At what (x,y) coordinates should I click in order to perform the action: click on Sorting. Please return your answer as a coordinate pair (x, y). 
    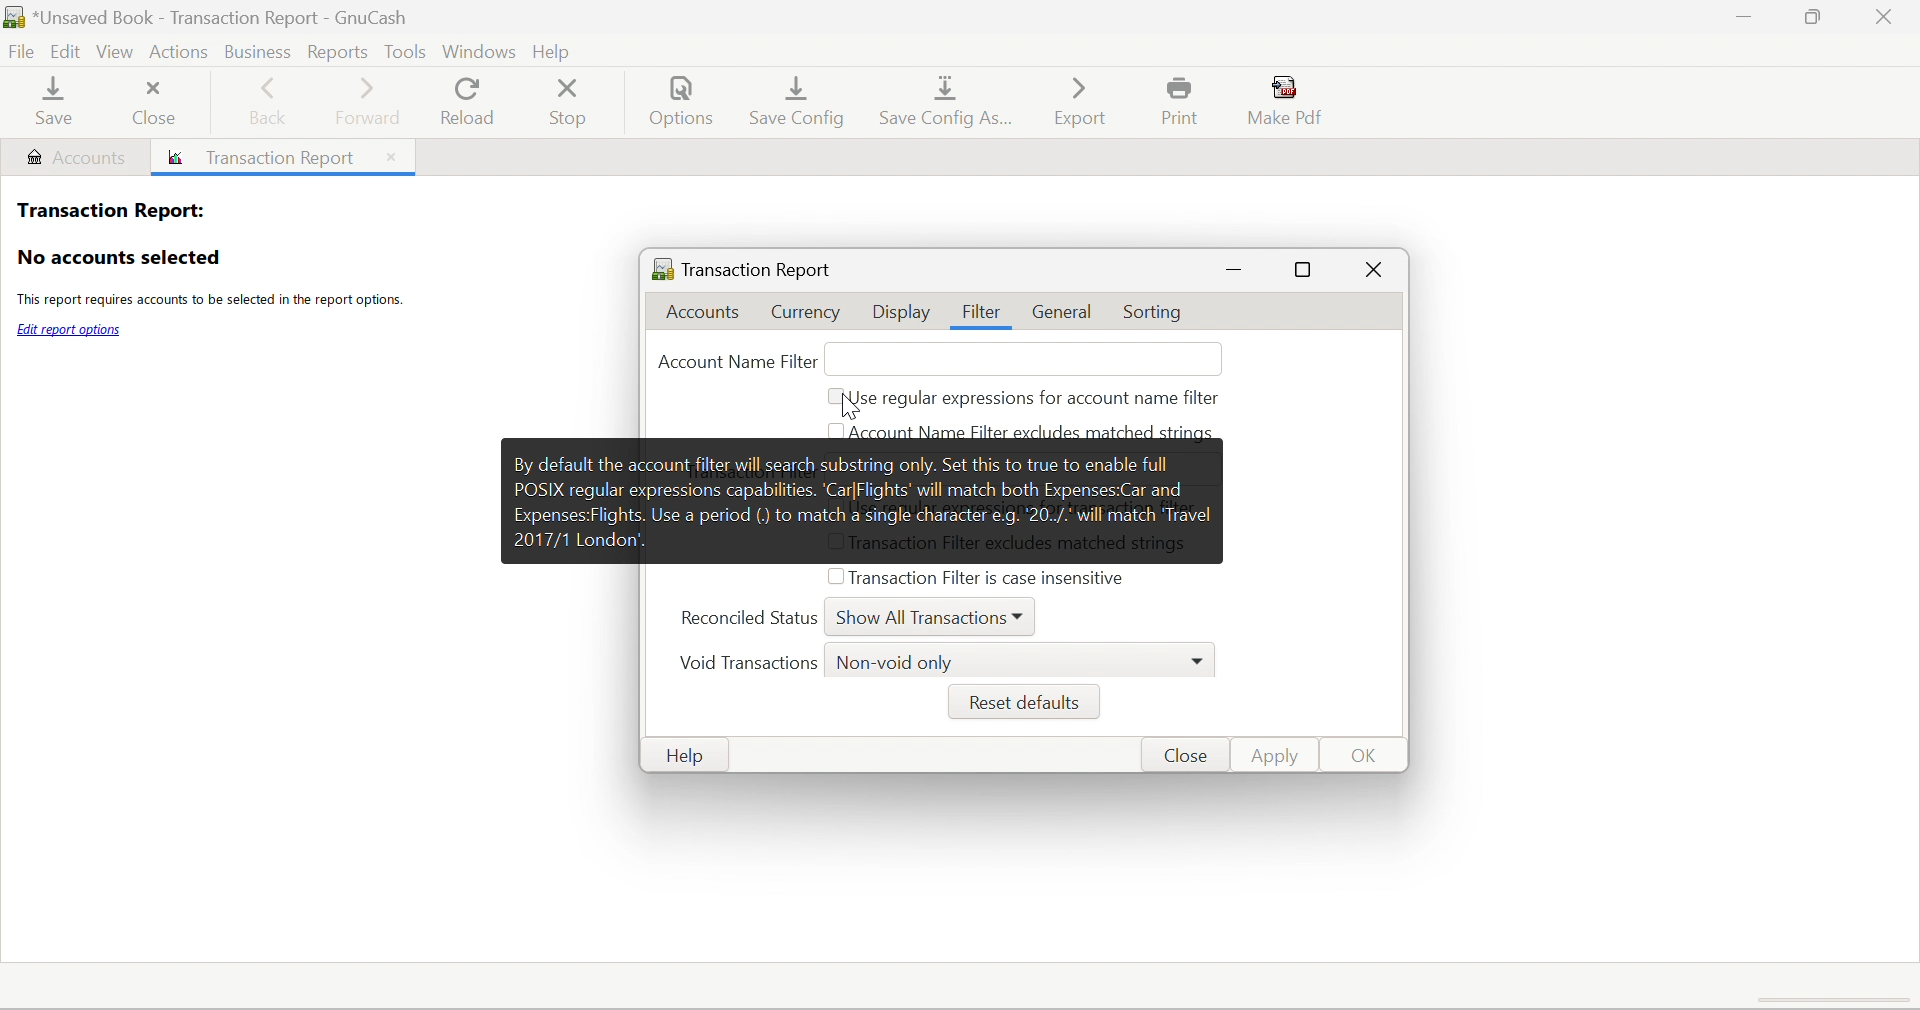
    Looking at the image, I should click on (1157, 314).